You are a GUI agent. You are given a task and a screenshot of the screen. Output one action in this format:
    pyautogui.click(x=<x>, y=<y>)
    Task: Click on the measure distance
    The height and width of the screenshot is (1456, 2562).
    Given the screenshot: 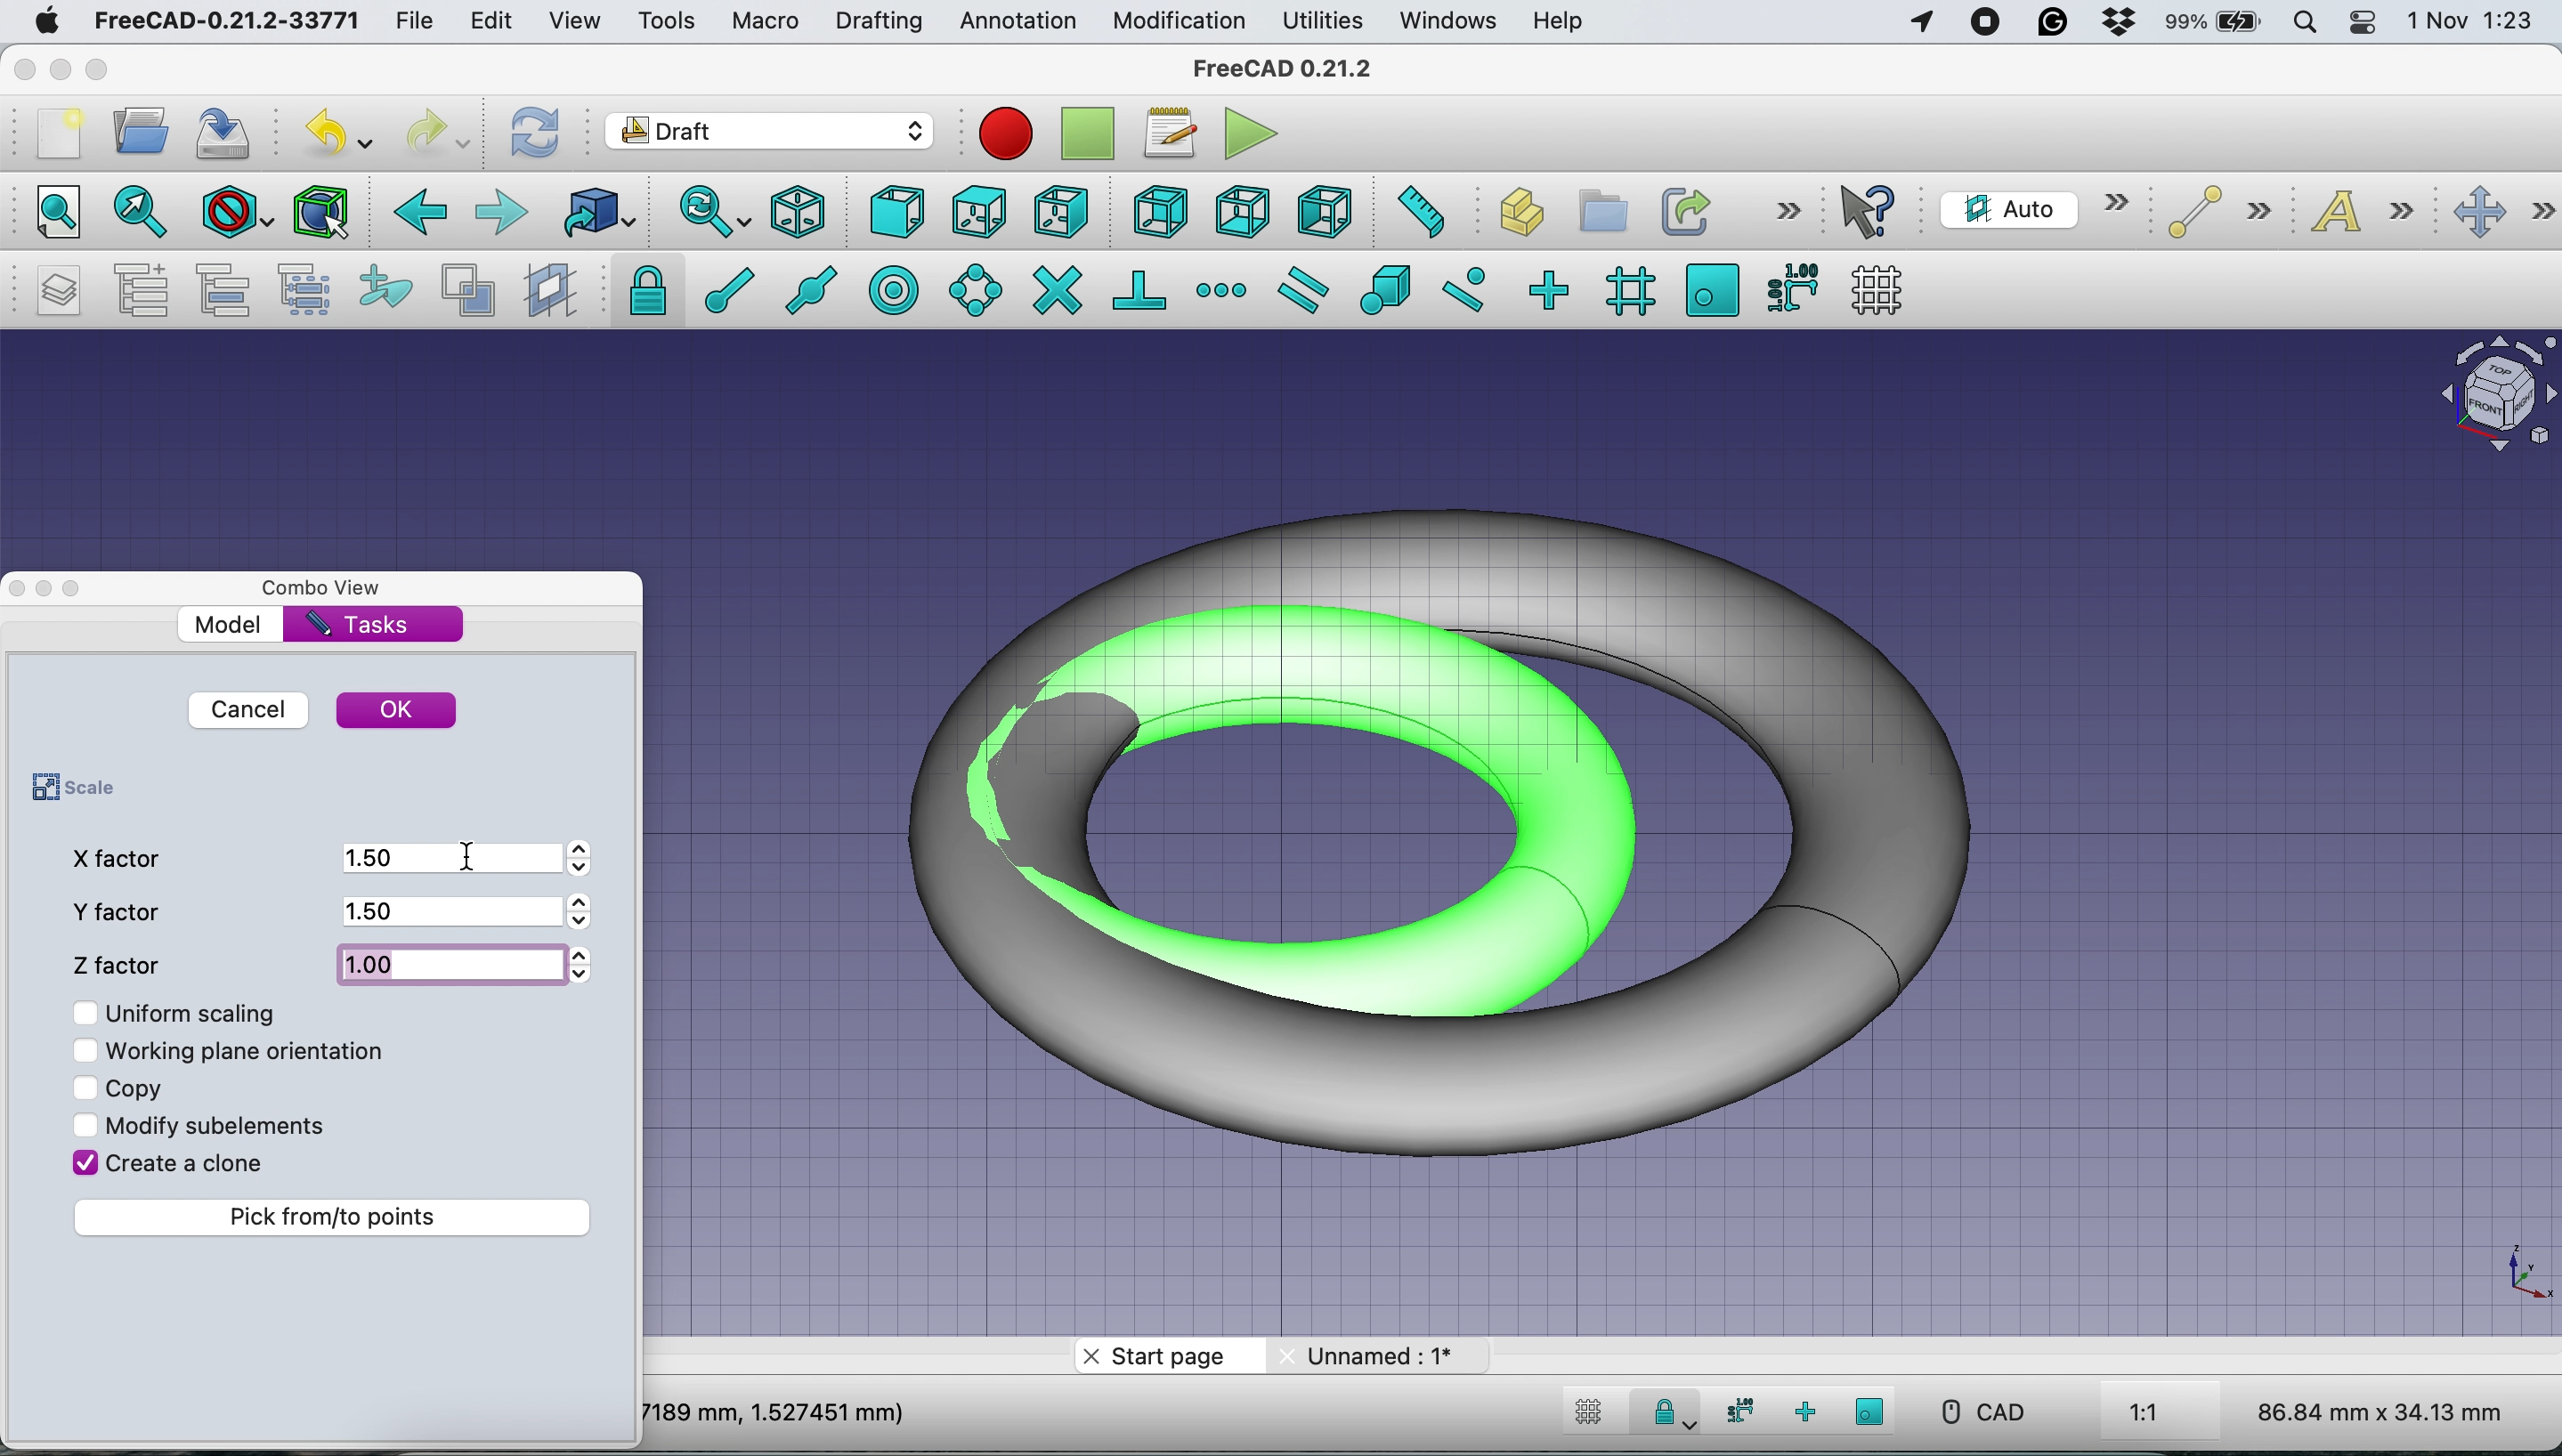 What is the action you would take?
    pyautogui.click(x=1418, y=214)
    